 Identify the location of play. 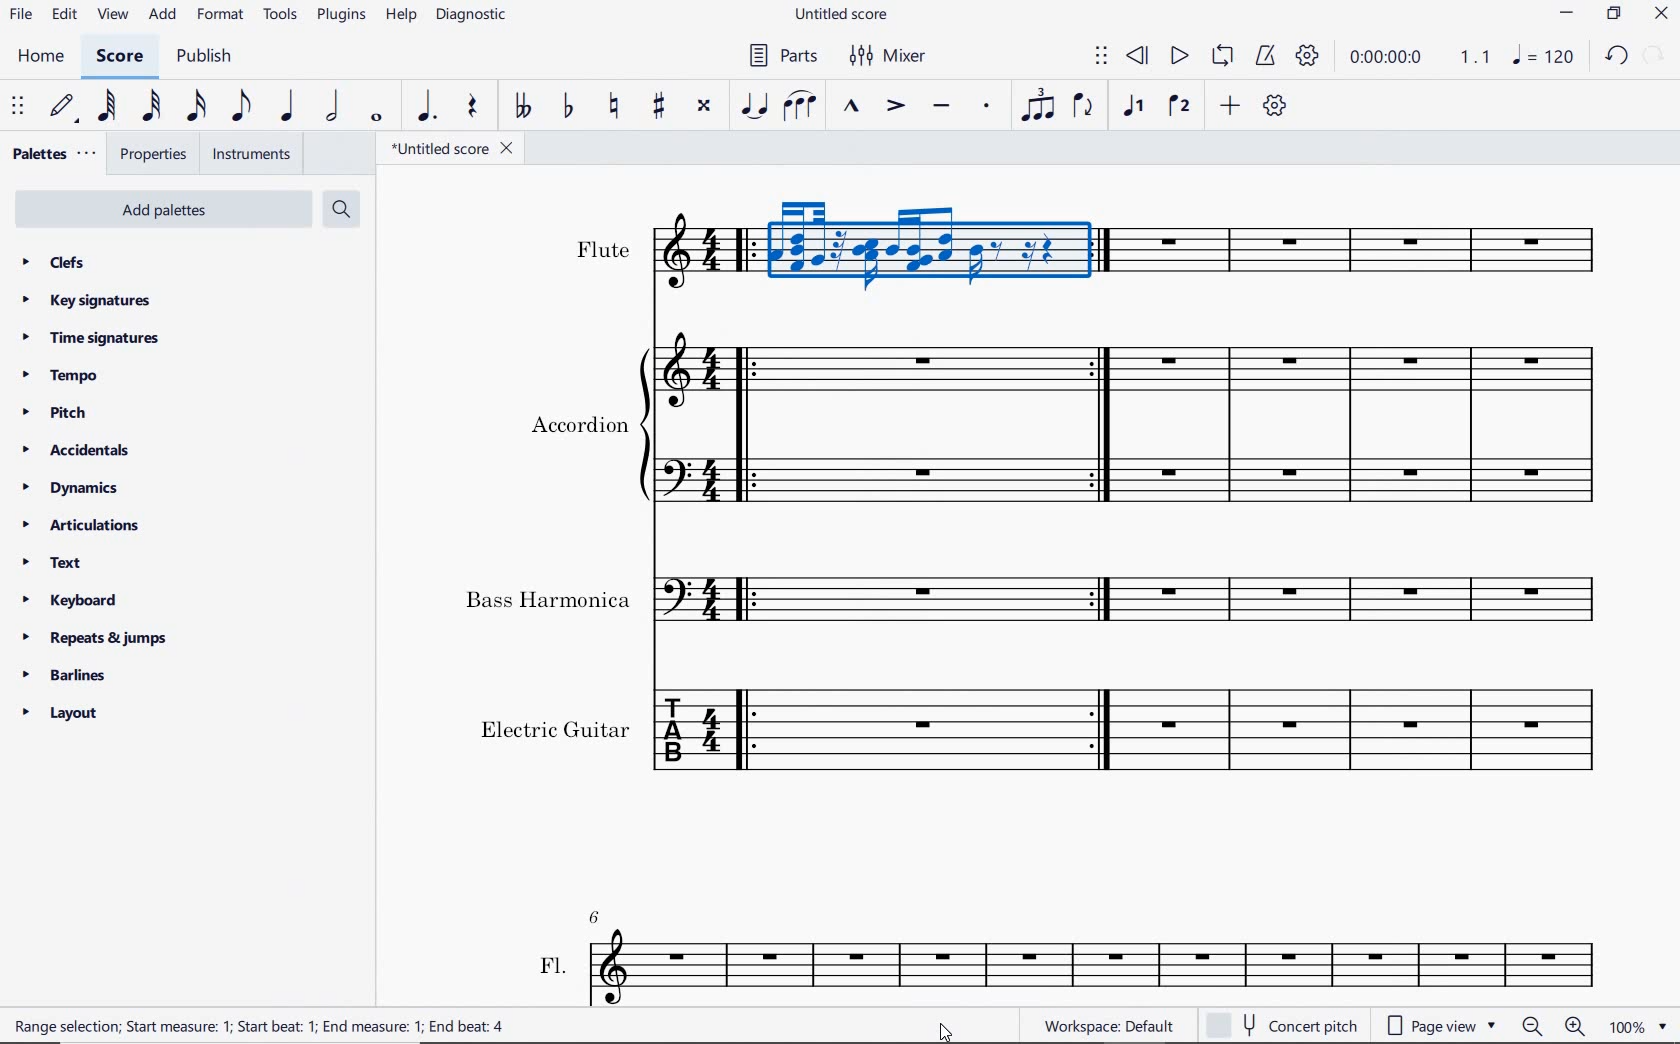
(1180, 57).